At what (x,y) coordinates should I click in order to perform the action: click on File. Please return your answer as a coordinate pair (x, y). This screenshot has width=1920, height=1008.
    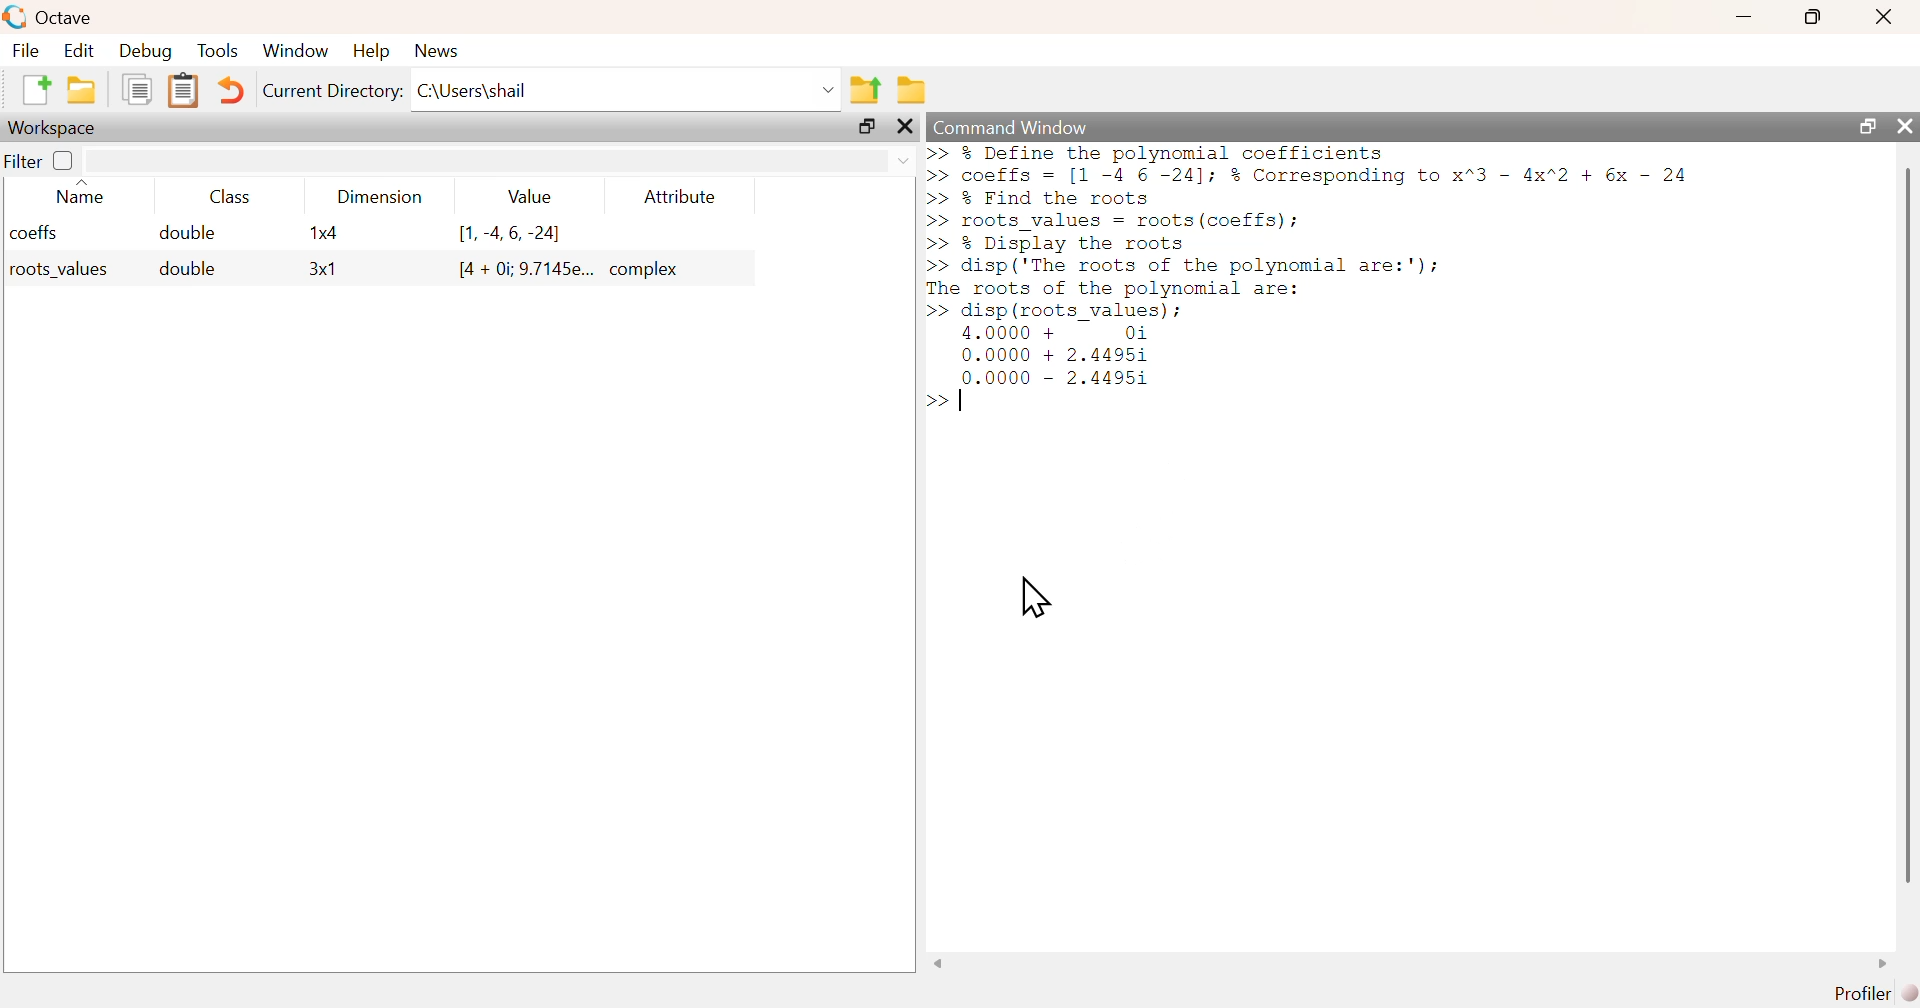
    Looking at the image, I should click on (24, 50).